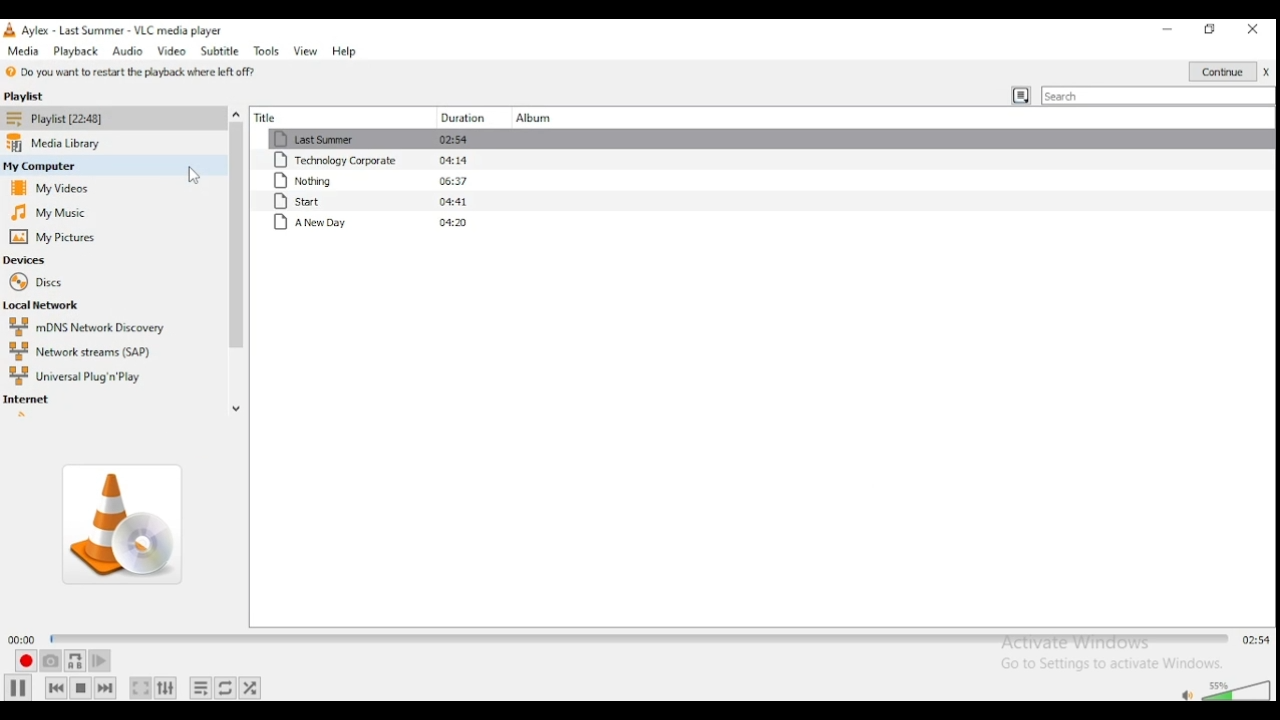 This screenshot has height=720, width=1280. Describe the element at coordinates (18, 640) in the screenshot. I see `elapsed time` at that location.